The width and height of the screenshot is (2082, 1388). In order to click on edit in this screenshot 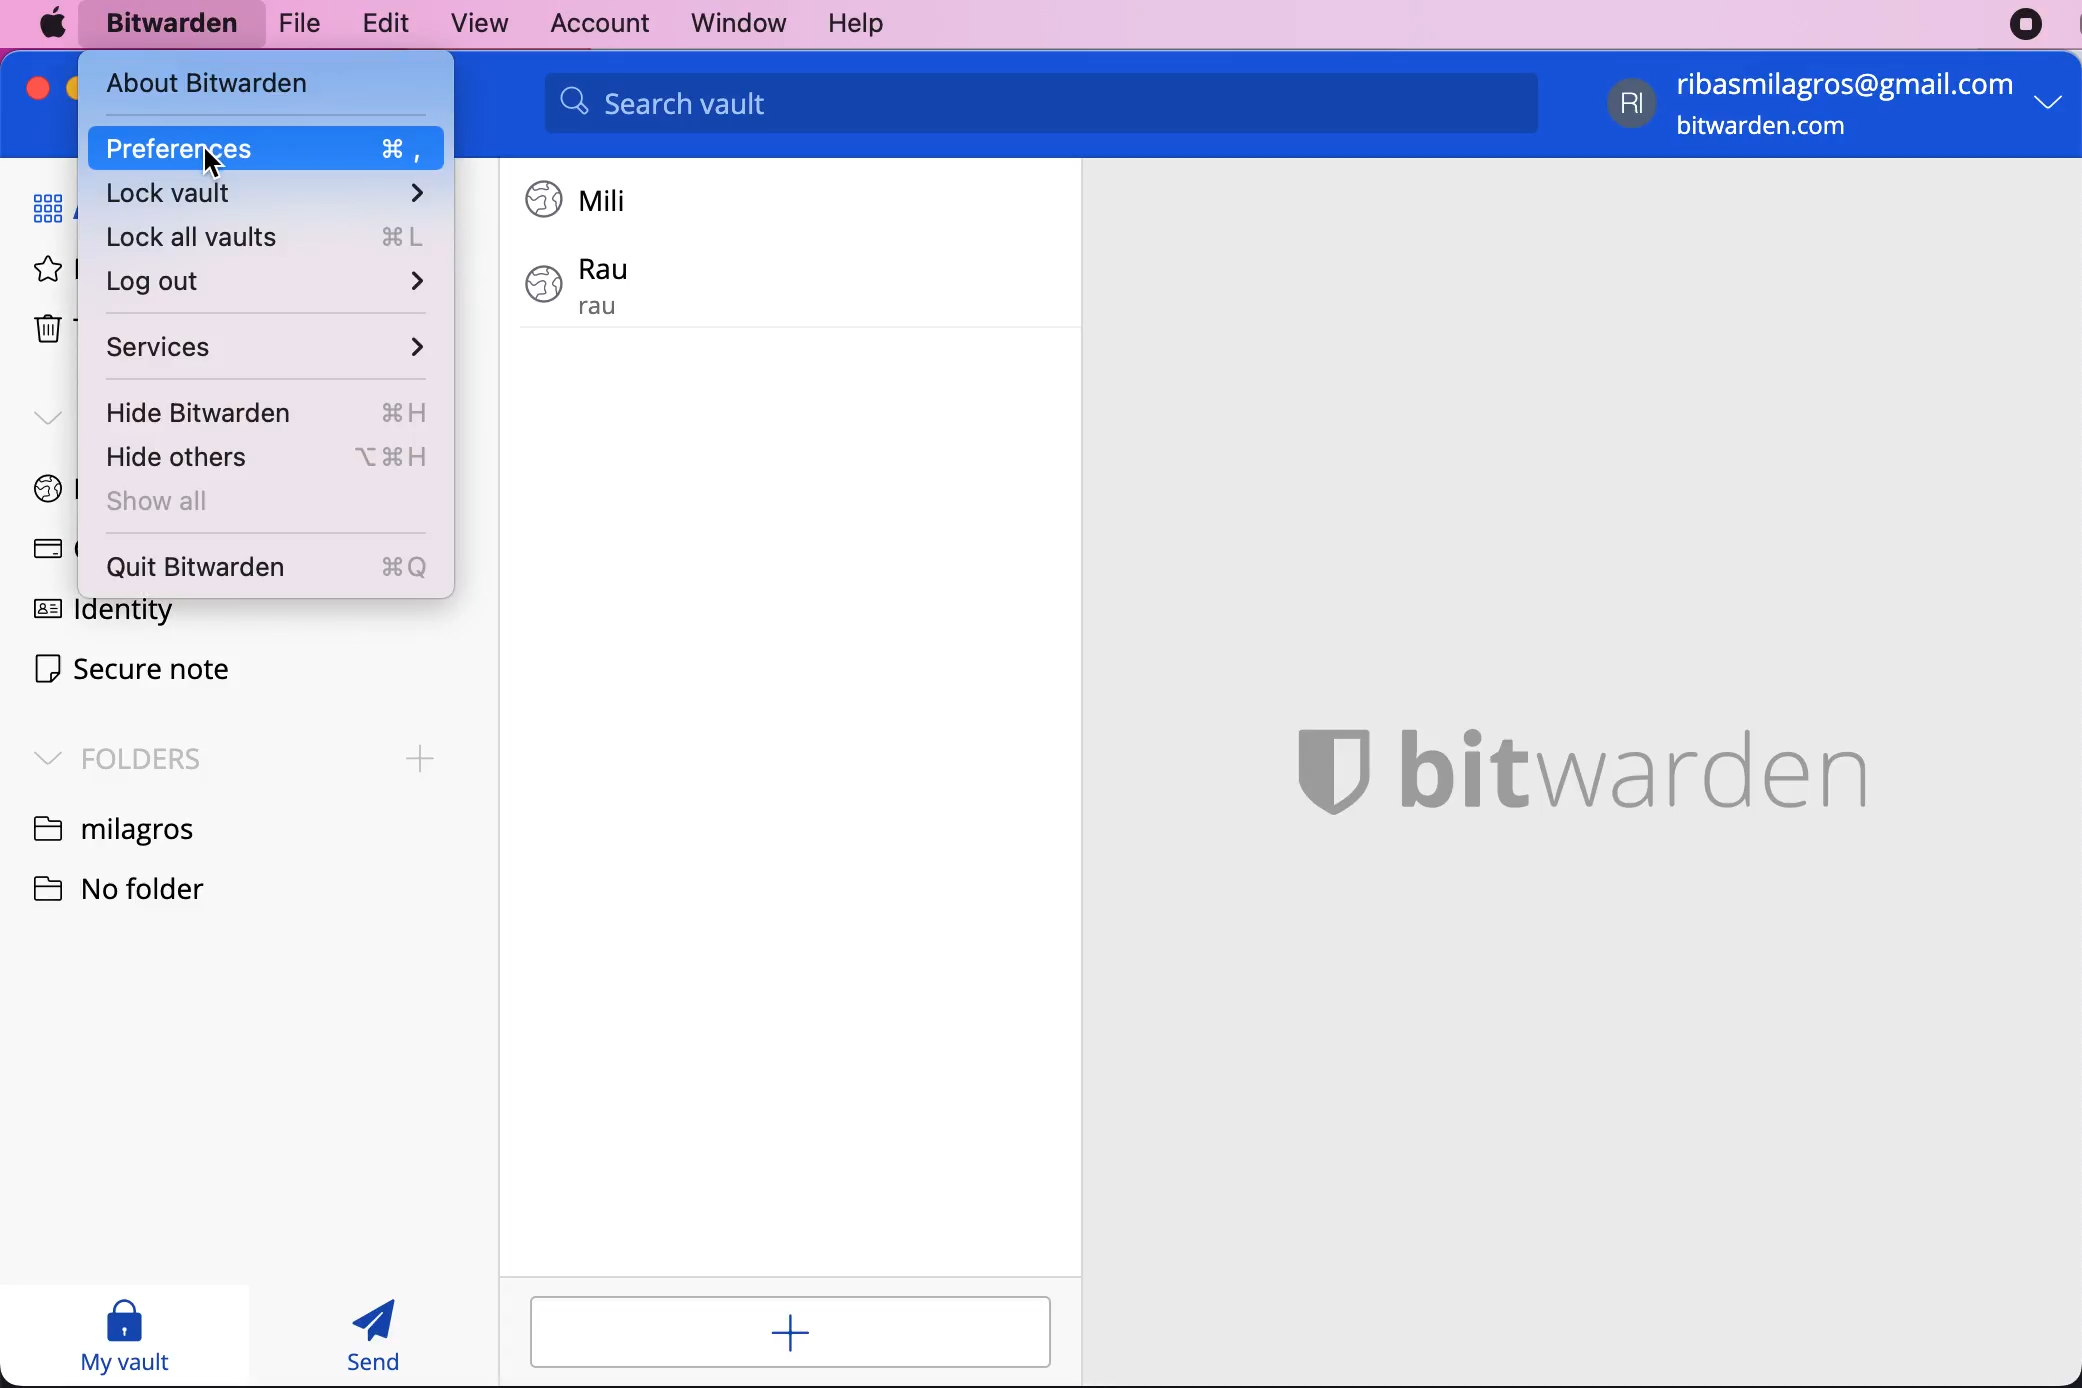, I will do `click(379, 22)`.